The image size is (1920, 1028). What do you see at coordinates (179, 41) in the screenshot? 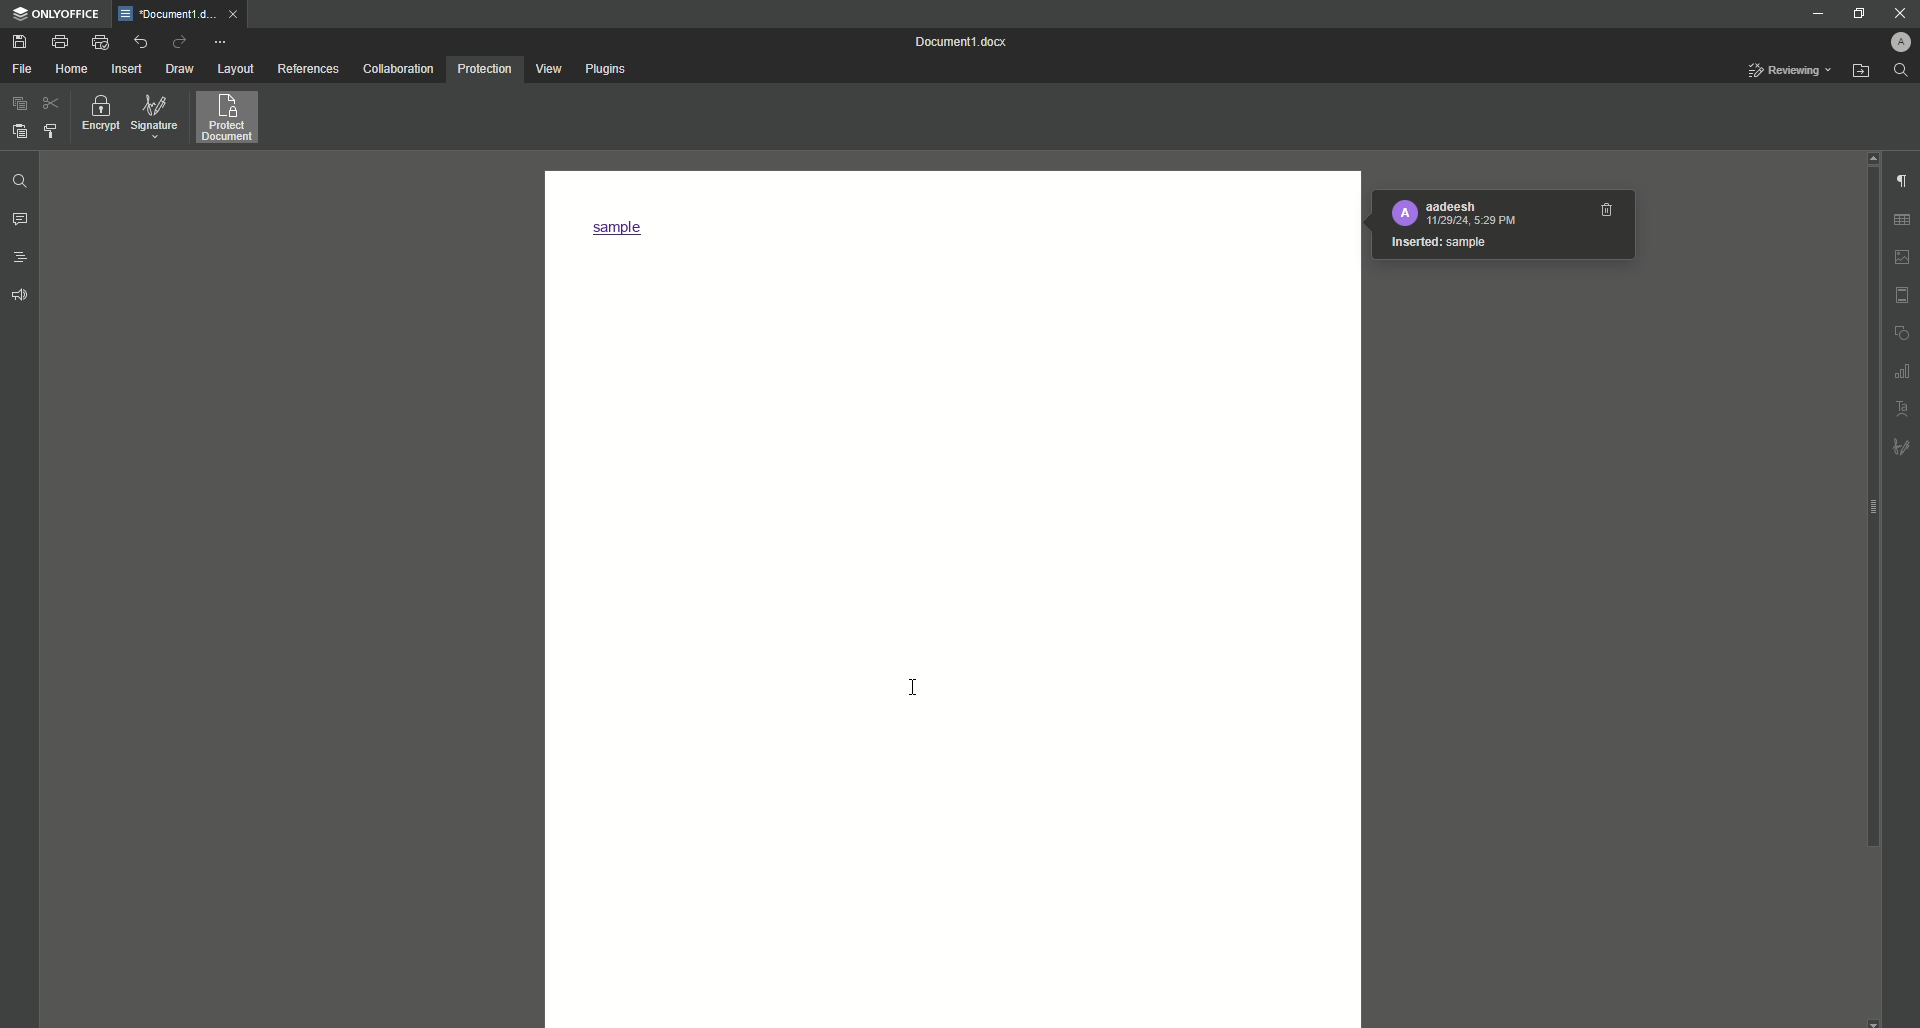
I see `Redo` at bounding box center [179, 41].